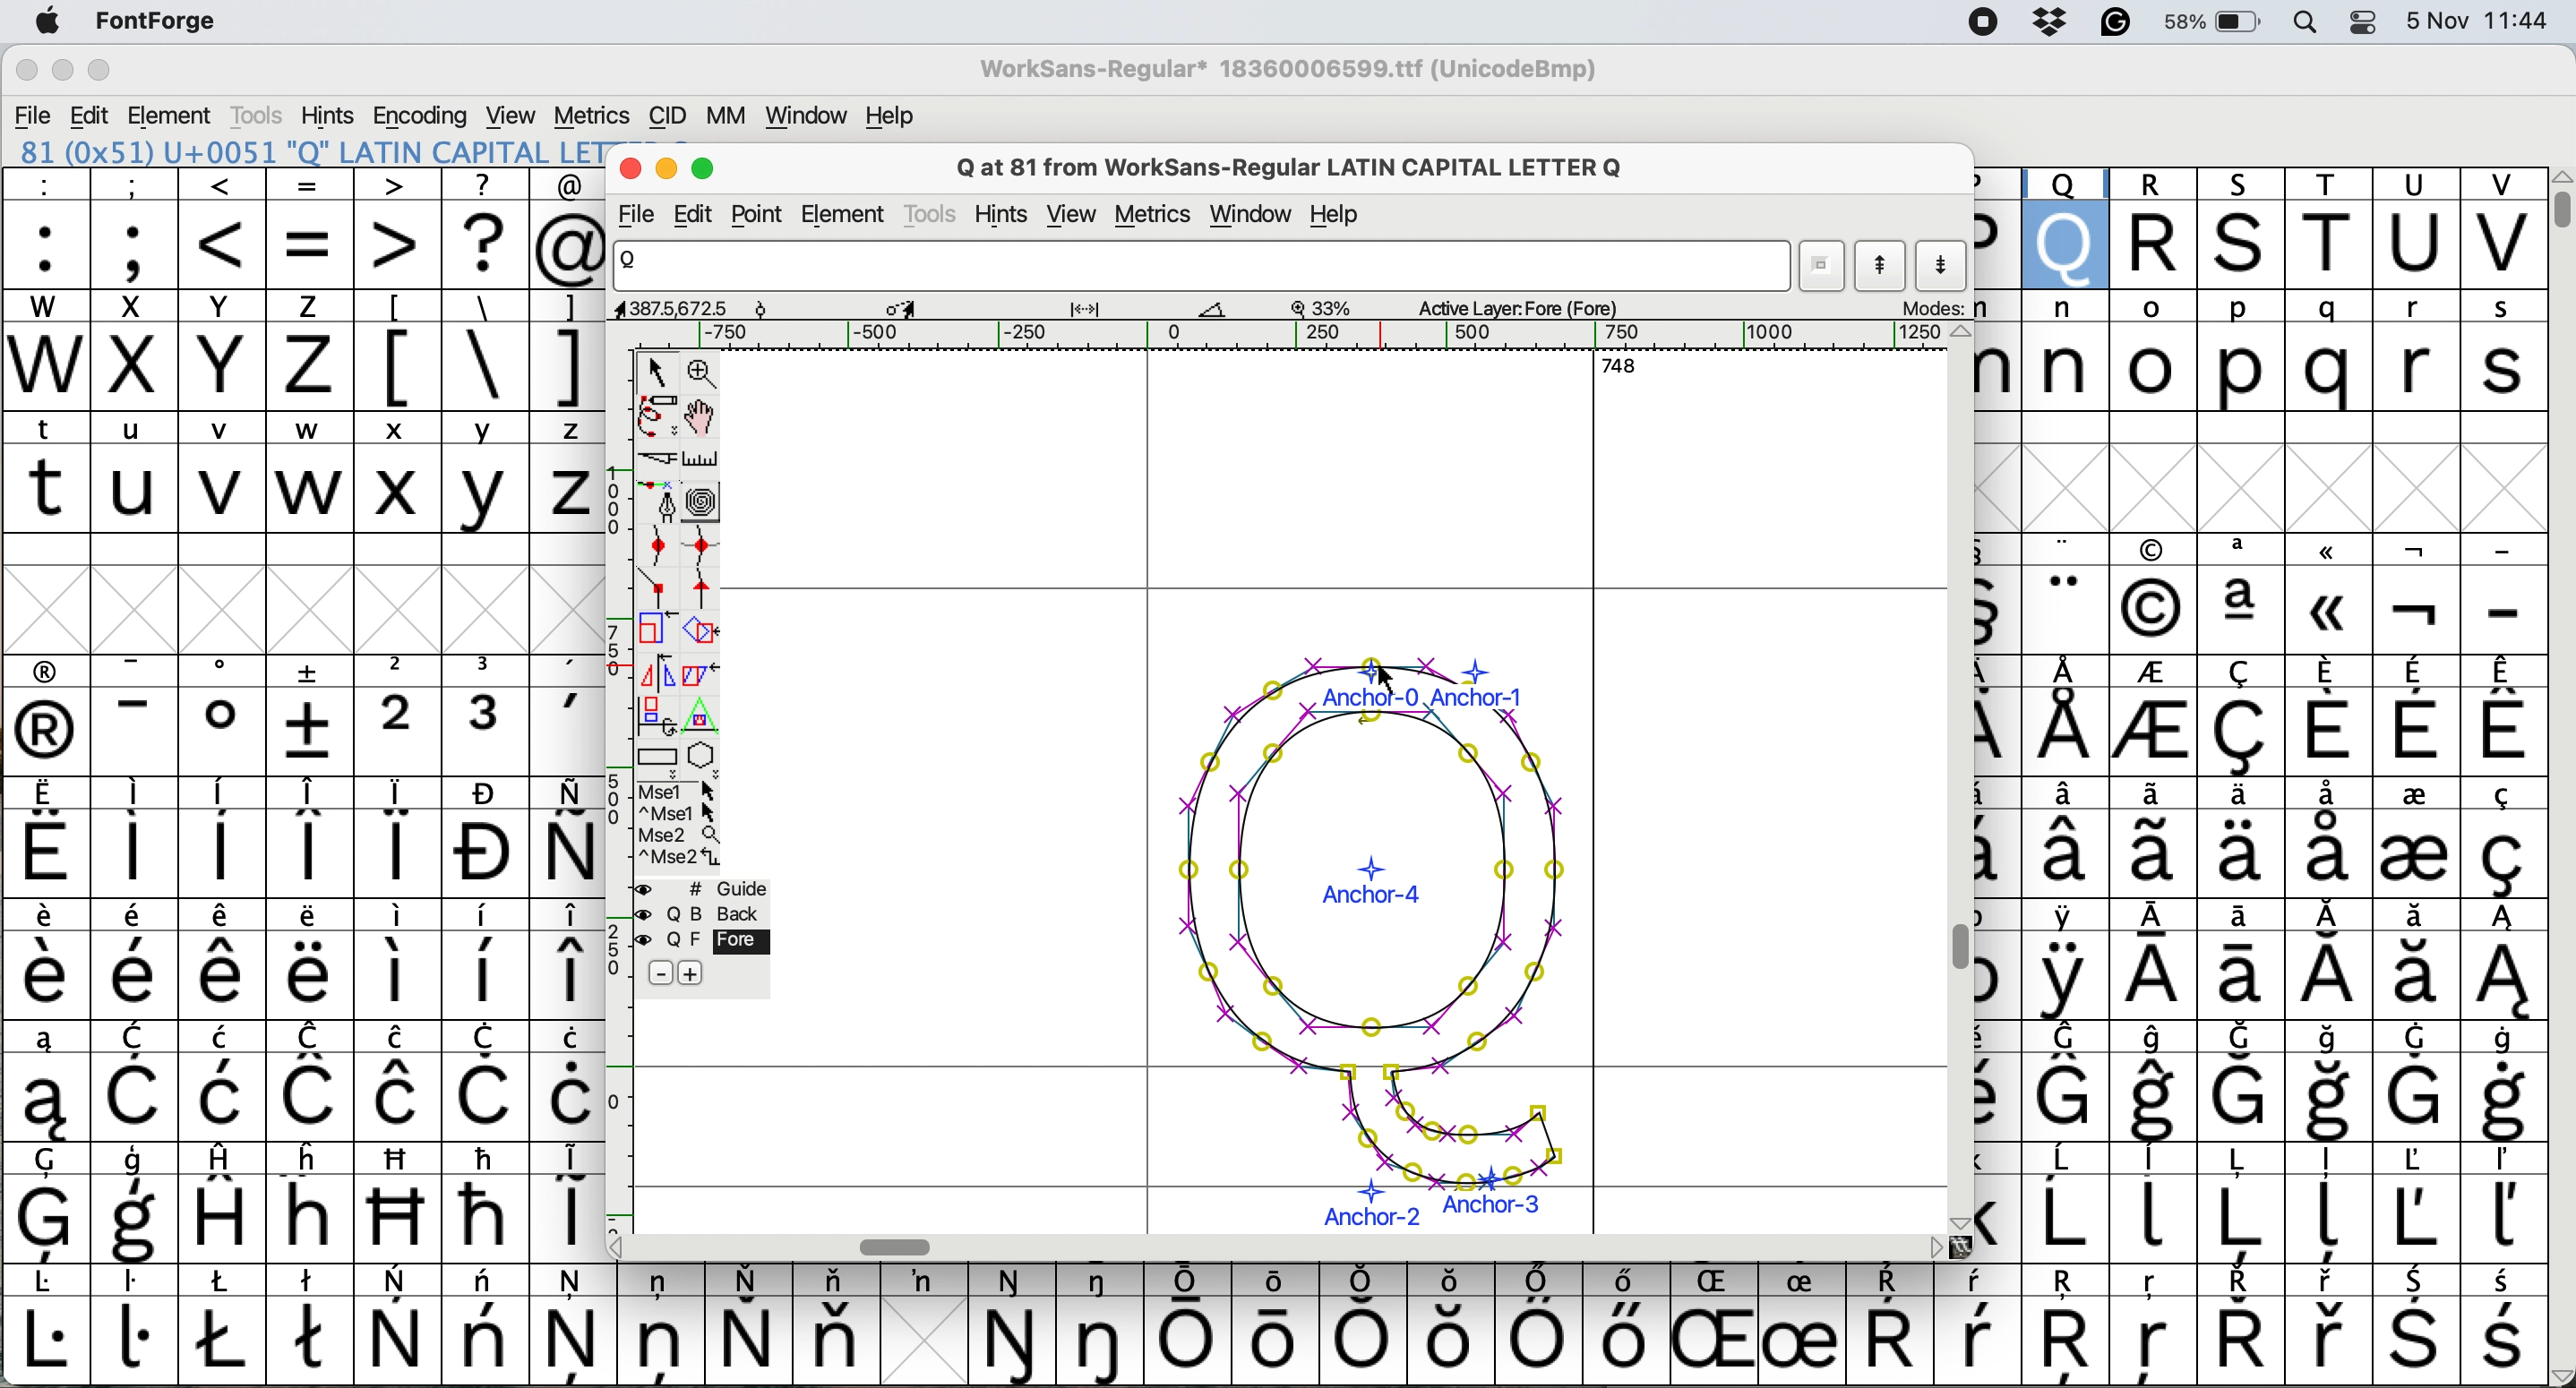 This screenshot has height=1388, width=2576. Describe the element at coordinates (192, 308) in the screenshot. I see `uppercase letters` at that location.